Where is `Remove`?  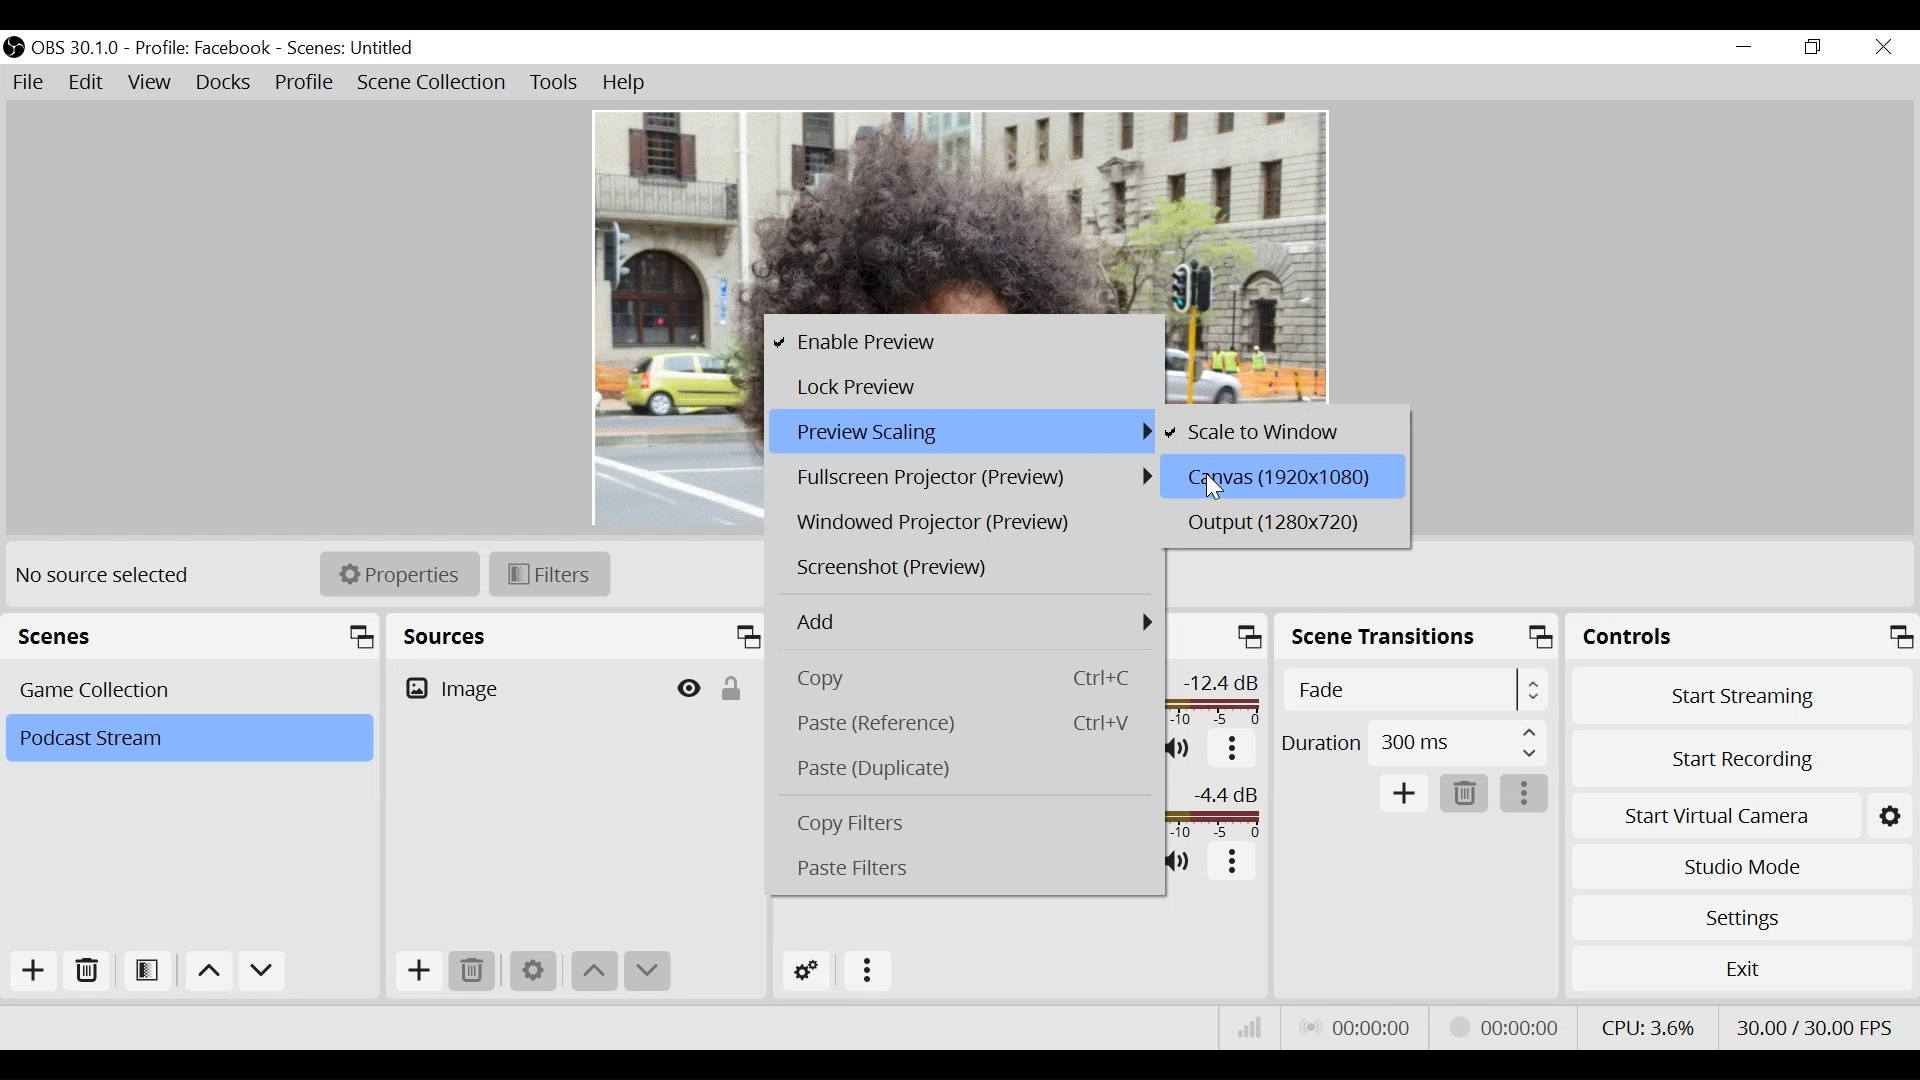 Remove is located at coordinates (473, 973).